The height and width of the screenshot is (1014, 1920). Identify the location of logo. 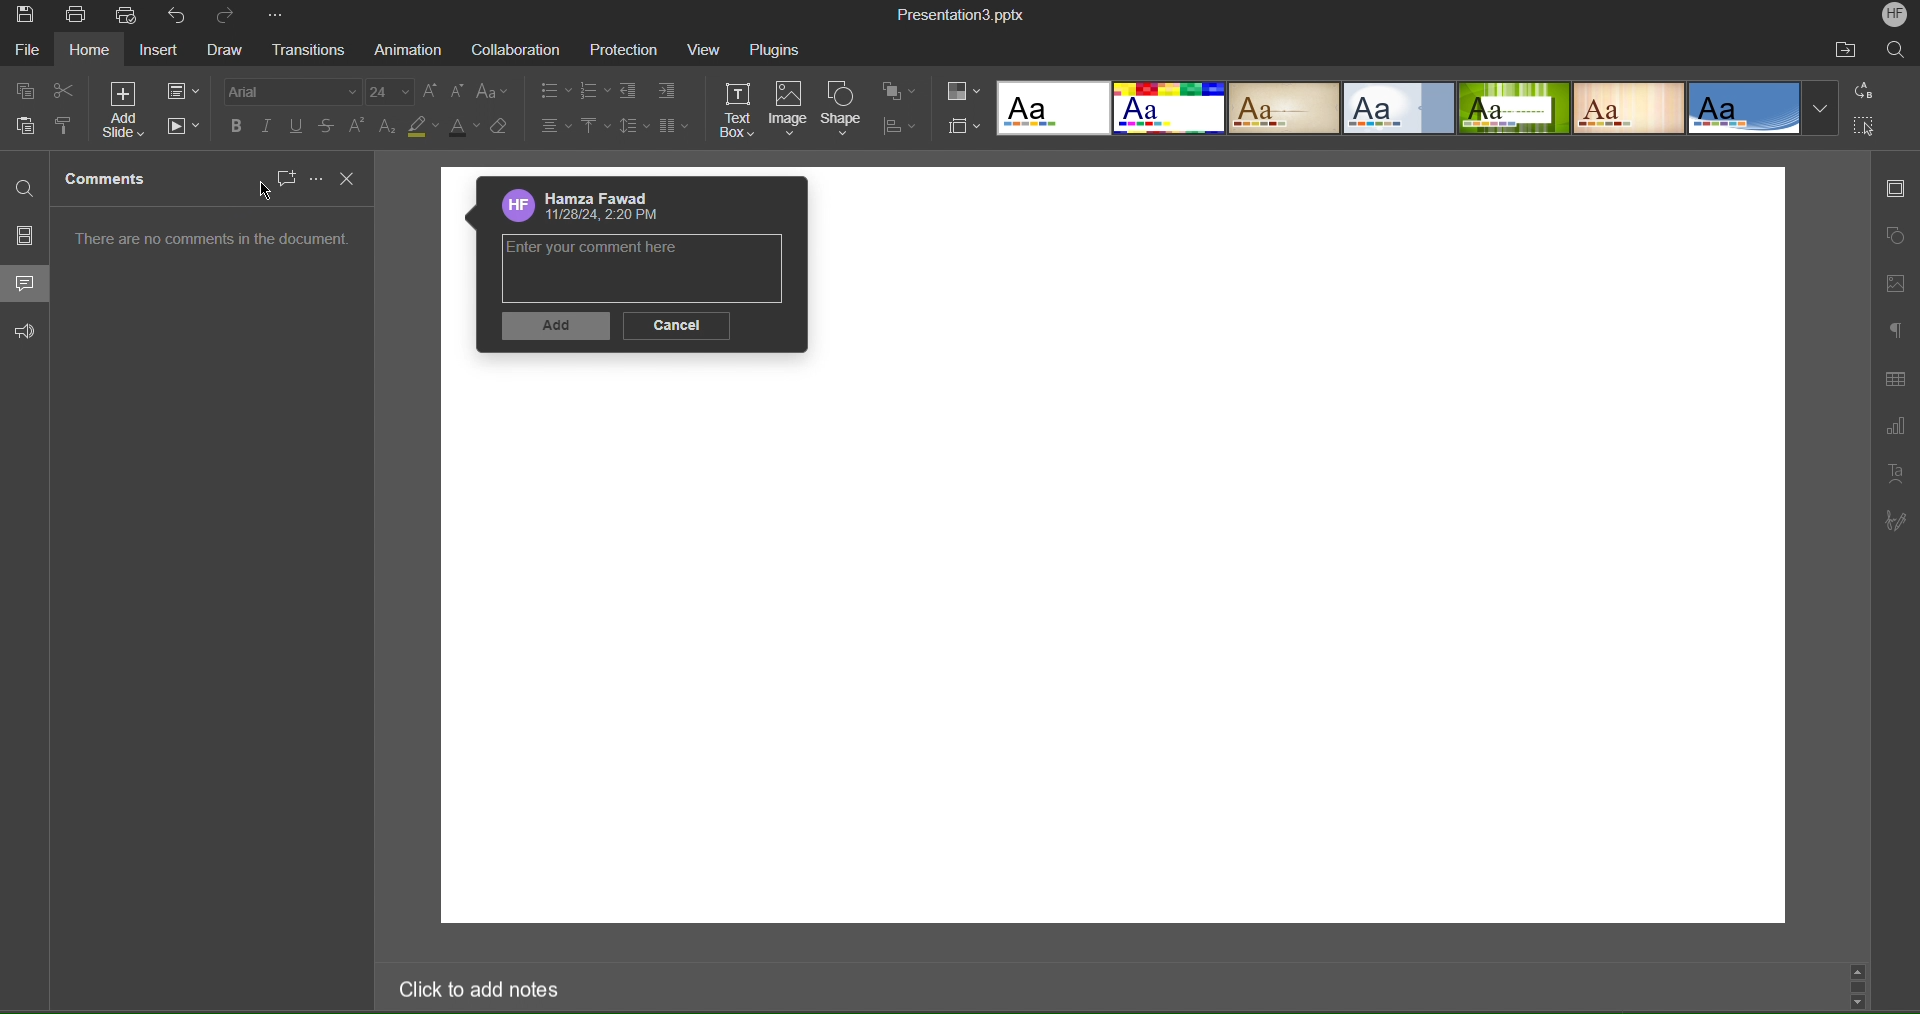
(515, 206).